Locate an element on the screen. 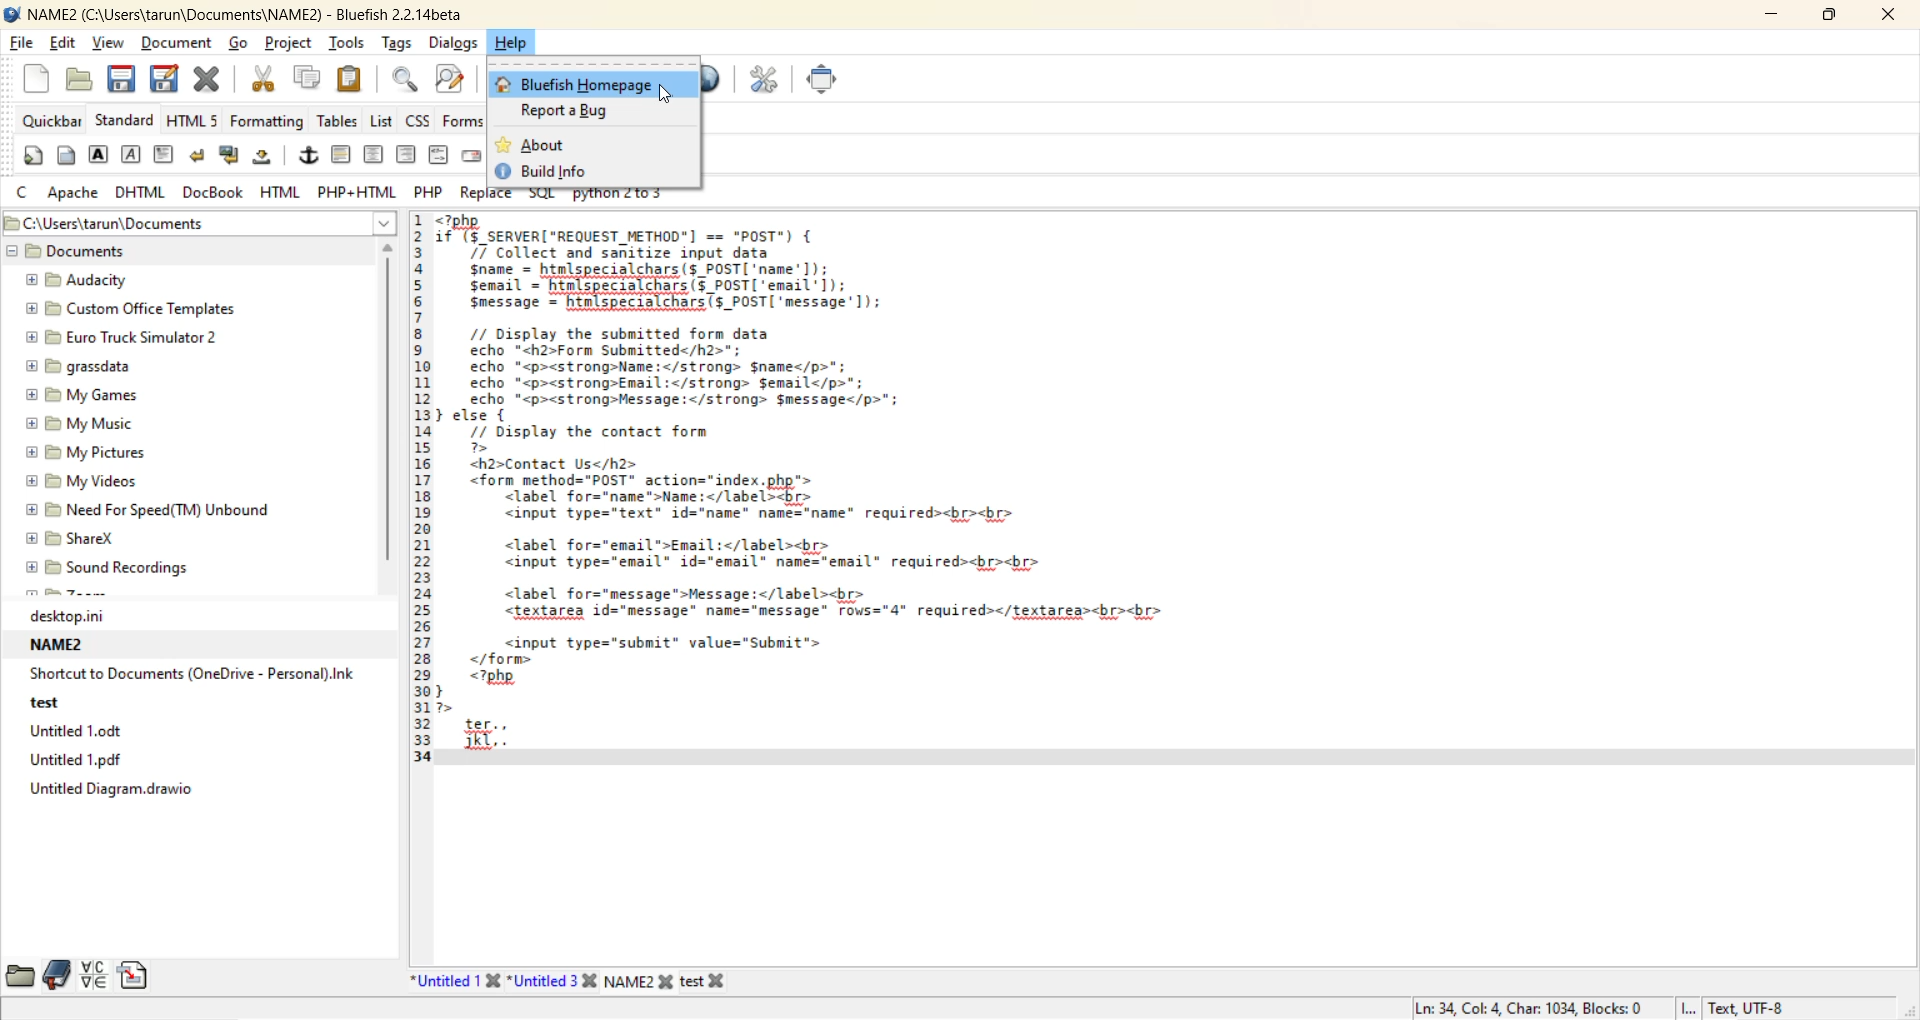  strong is located at coordinates (99, 157).